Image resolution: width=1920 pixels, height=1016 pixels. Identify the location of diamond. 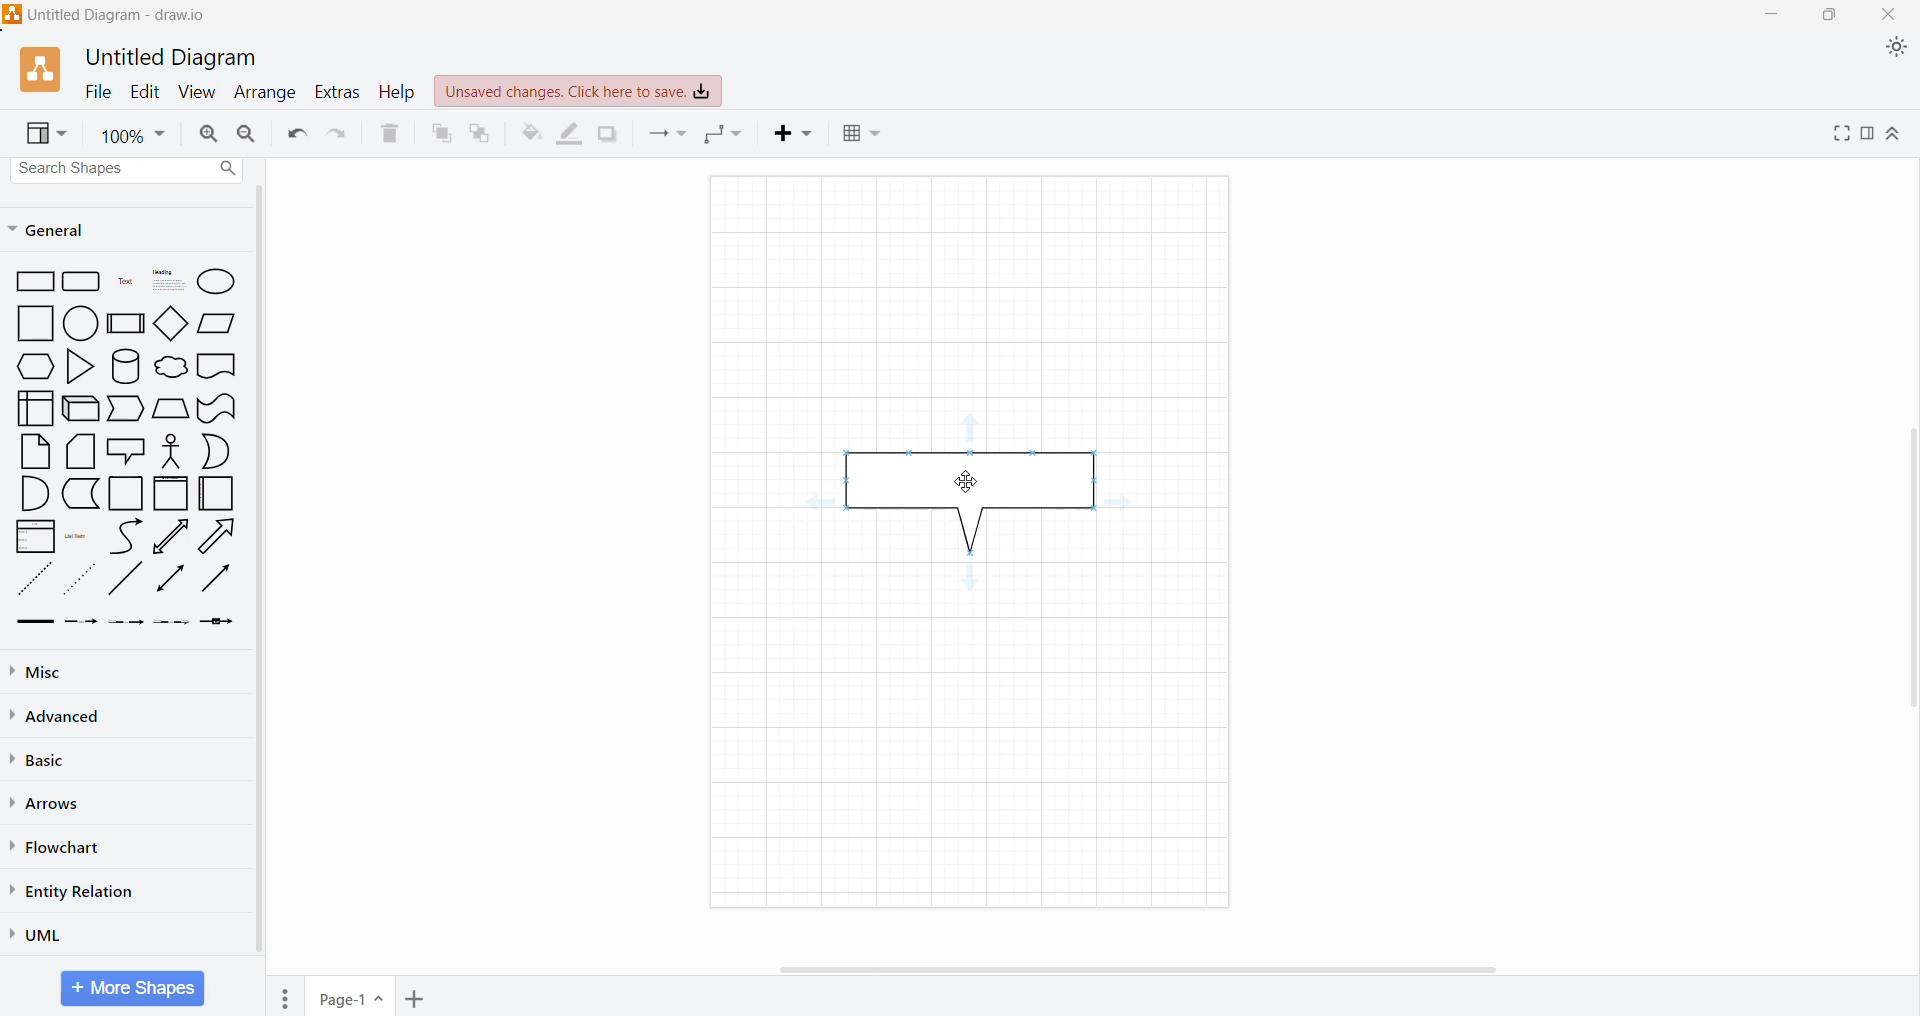
(170, 322).